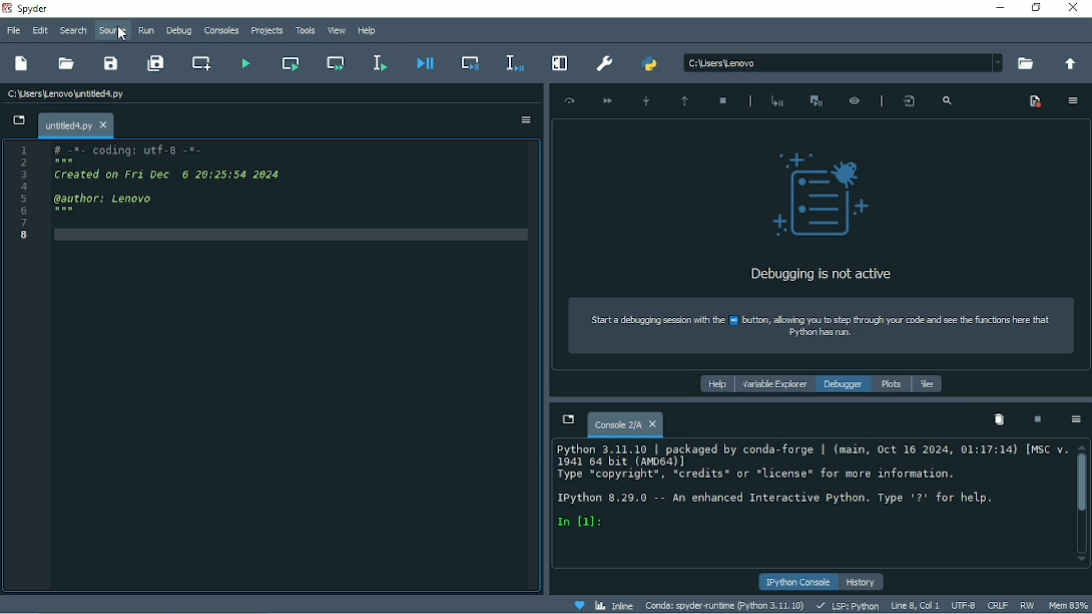 The image size is (1092, 614). I want to click on Debugger, so click(844, 384).